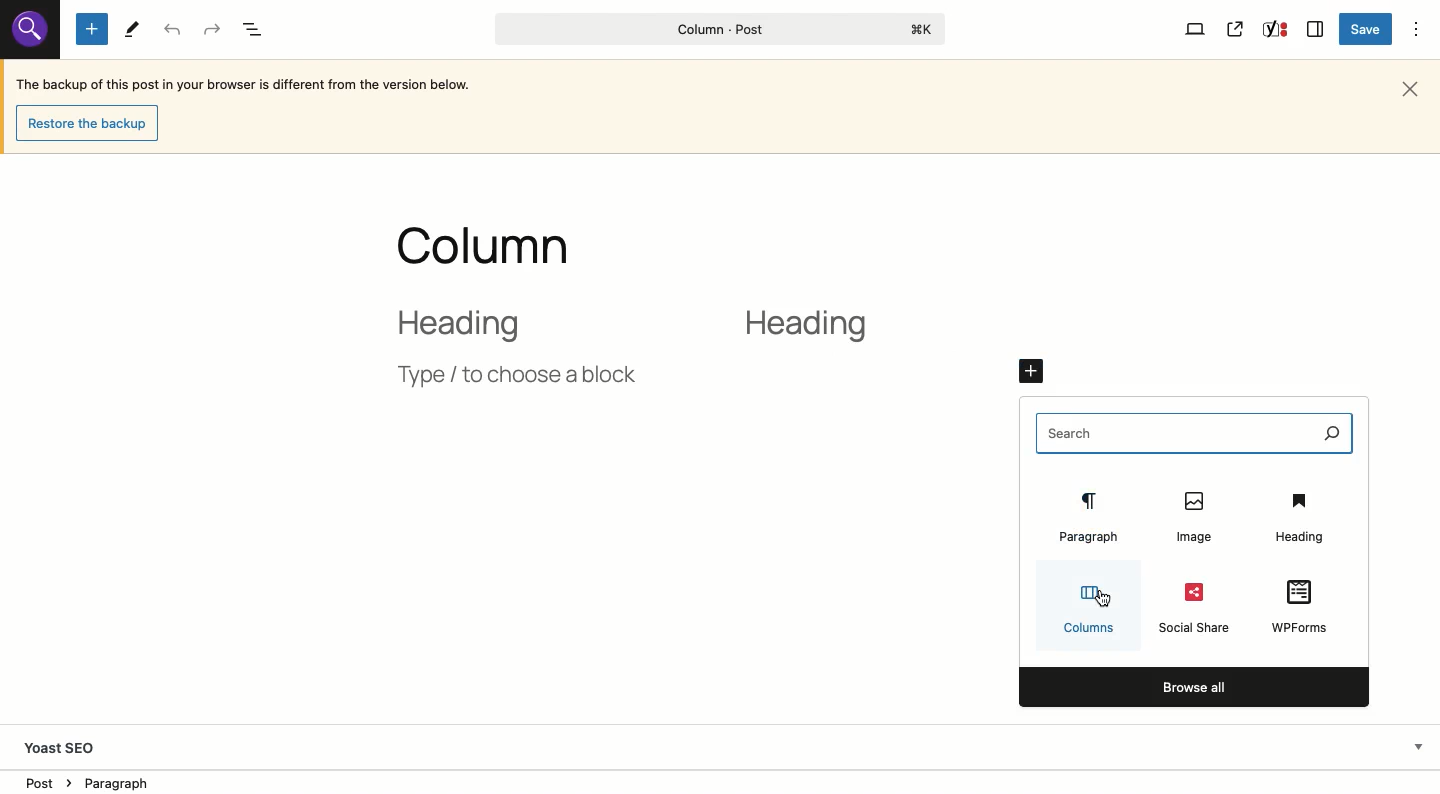 The image size is (1440, 794). What do you see at coordinates (638, 323) in the screenshot?
I see `2 column layout heading` at bounding box center [638, 323].